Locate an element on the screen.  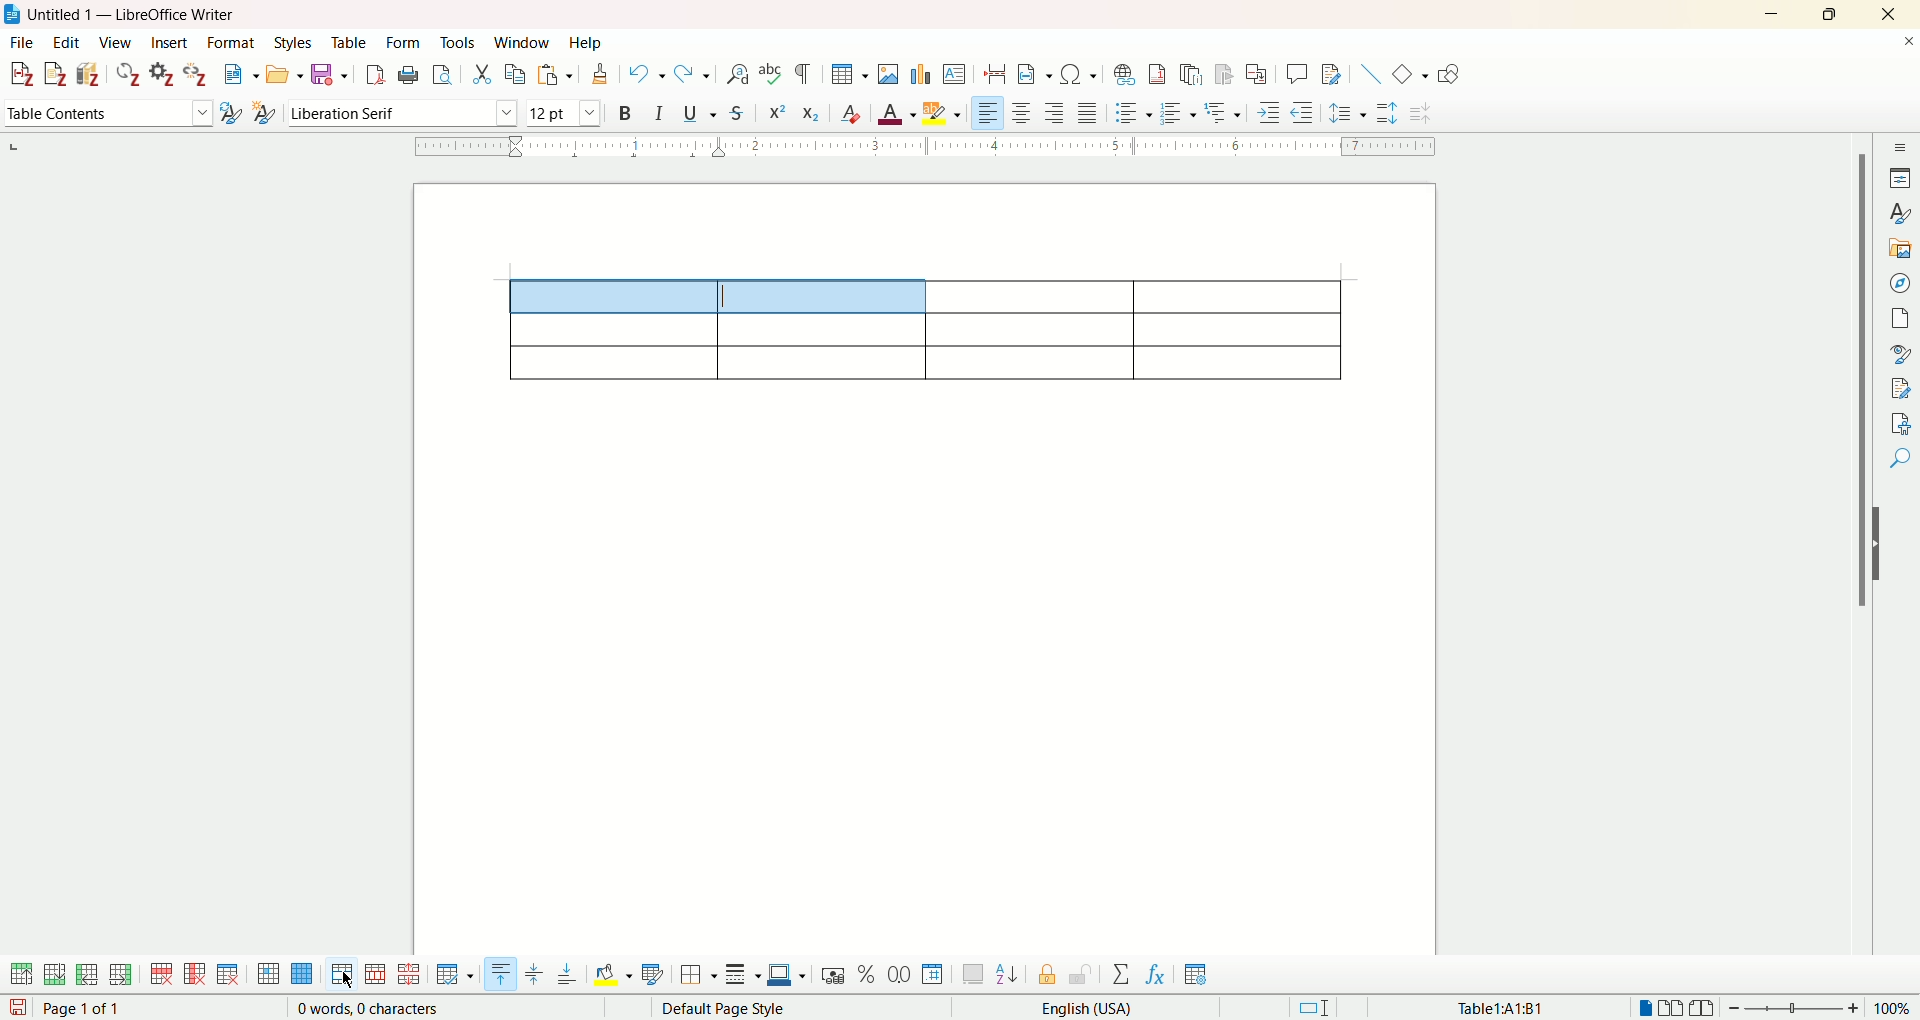
export is located at coordinates (376, 75).